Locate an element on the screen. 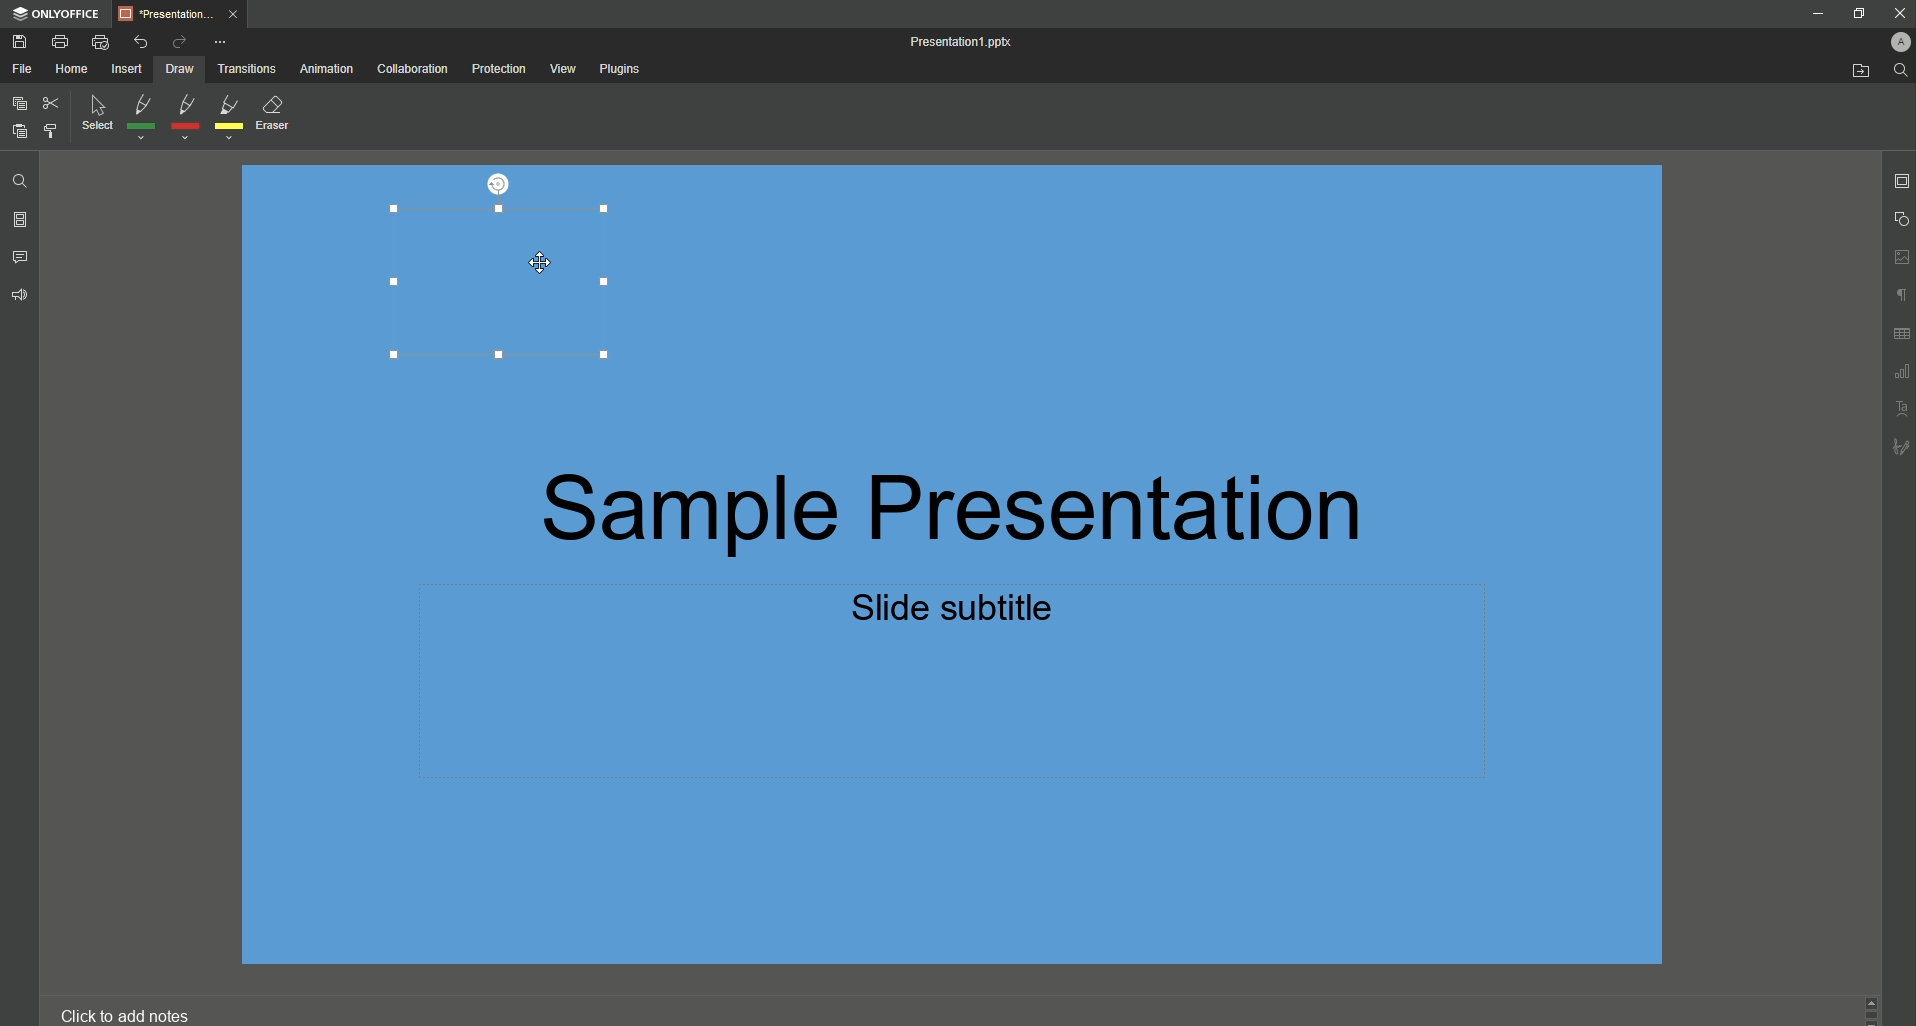 This screenshot has width=1916, height=1026. Green is located at coordinates (141, 119).